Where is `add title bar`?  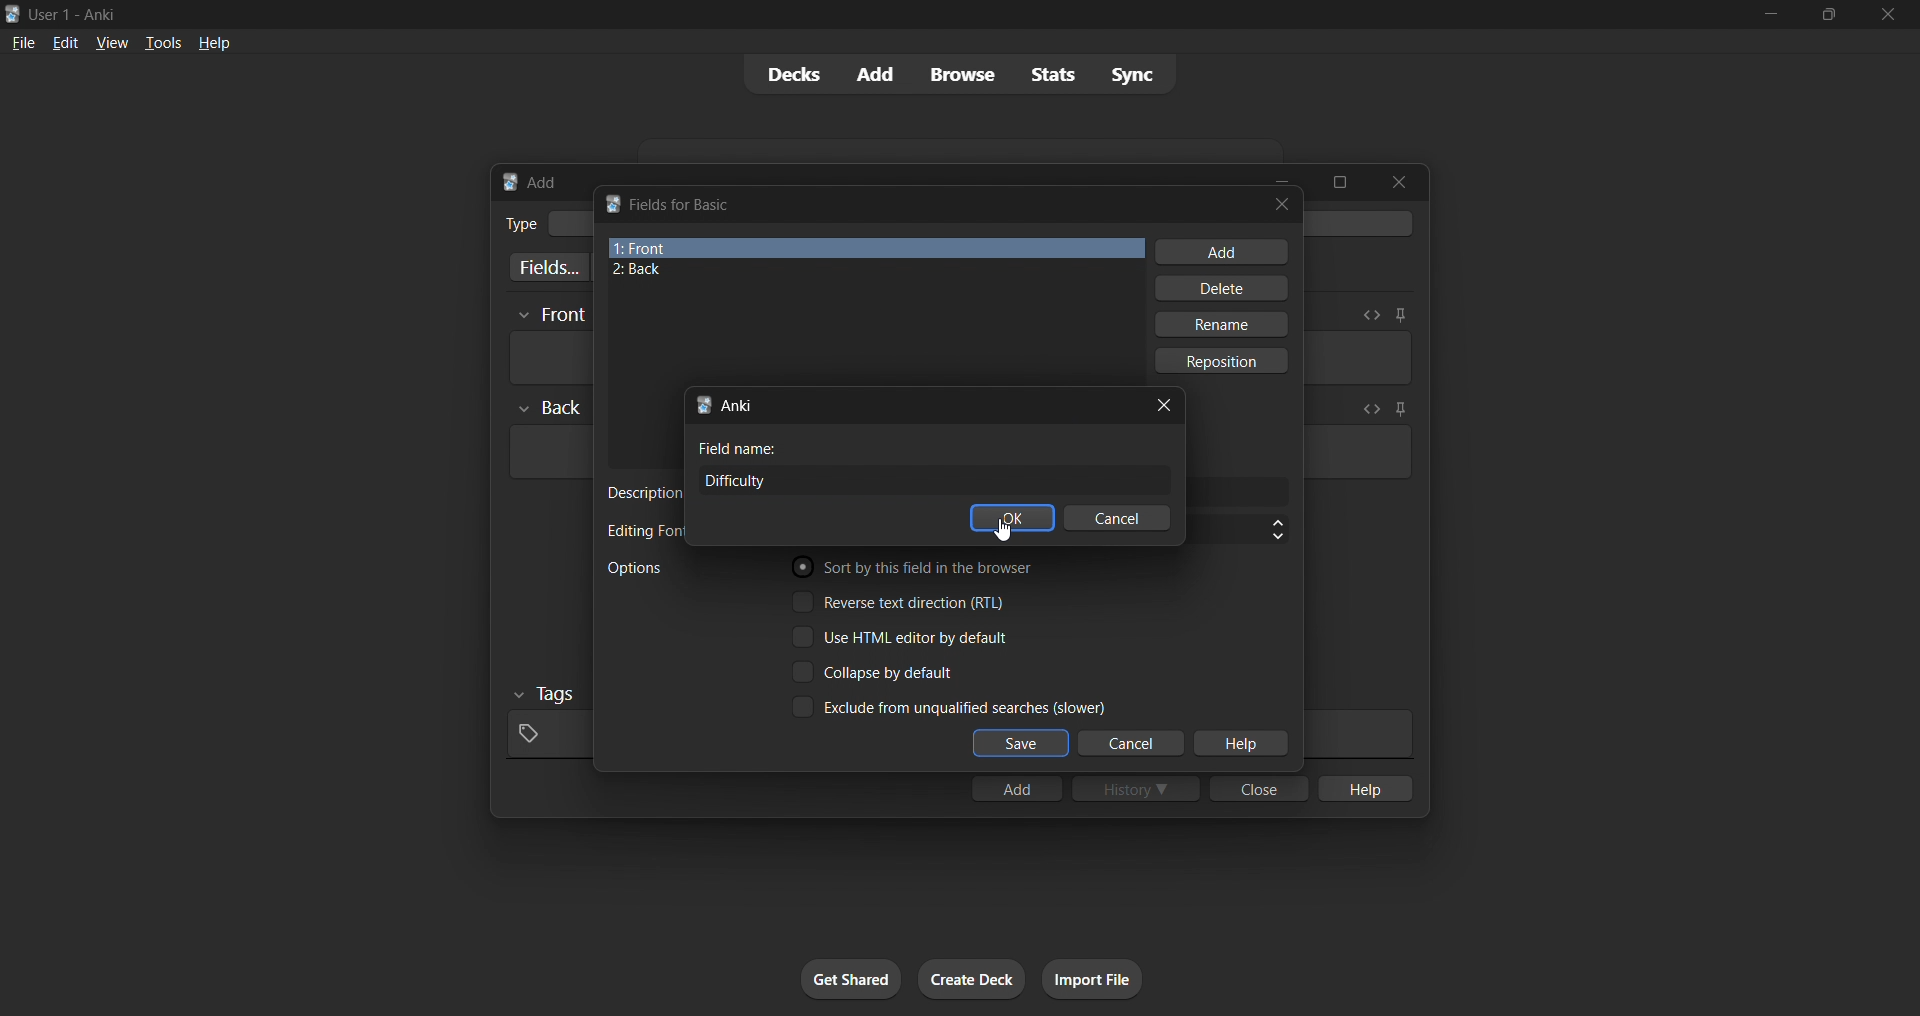
add title bar is located at coordinates (543, 182).